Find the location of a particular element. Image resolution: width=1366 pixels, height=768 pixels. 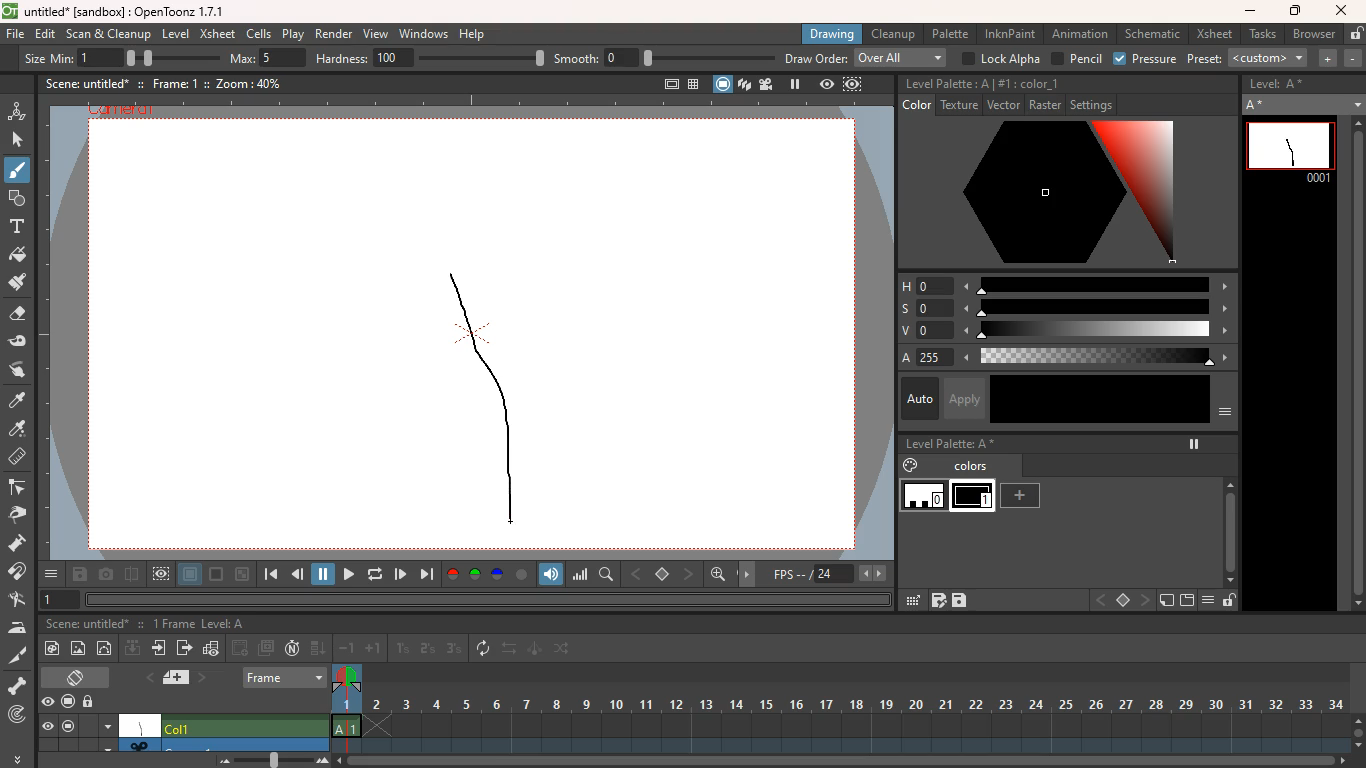

auto is located at coordinates (916, 398).